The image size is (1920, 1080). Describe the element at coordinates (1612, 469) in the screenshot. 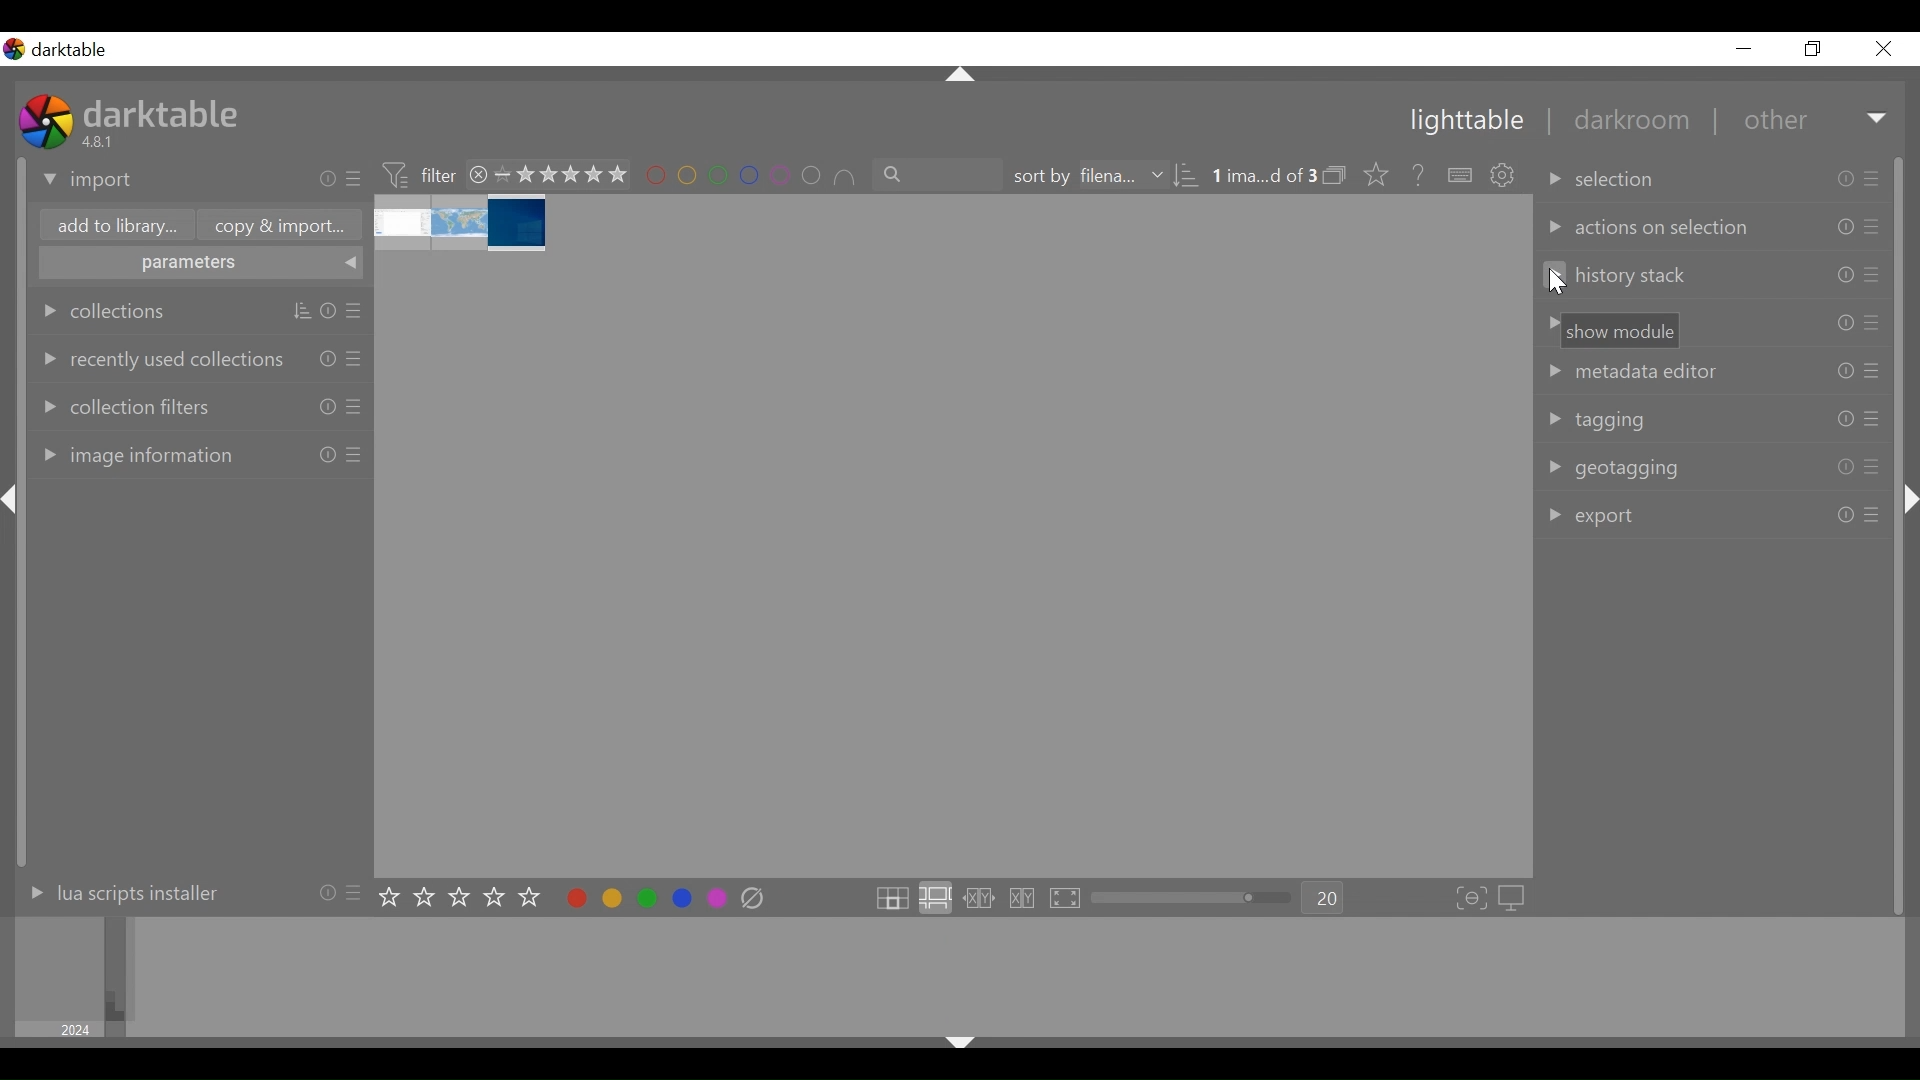

I see `geotagging` at that location.